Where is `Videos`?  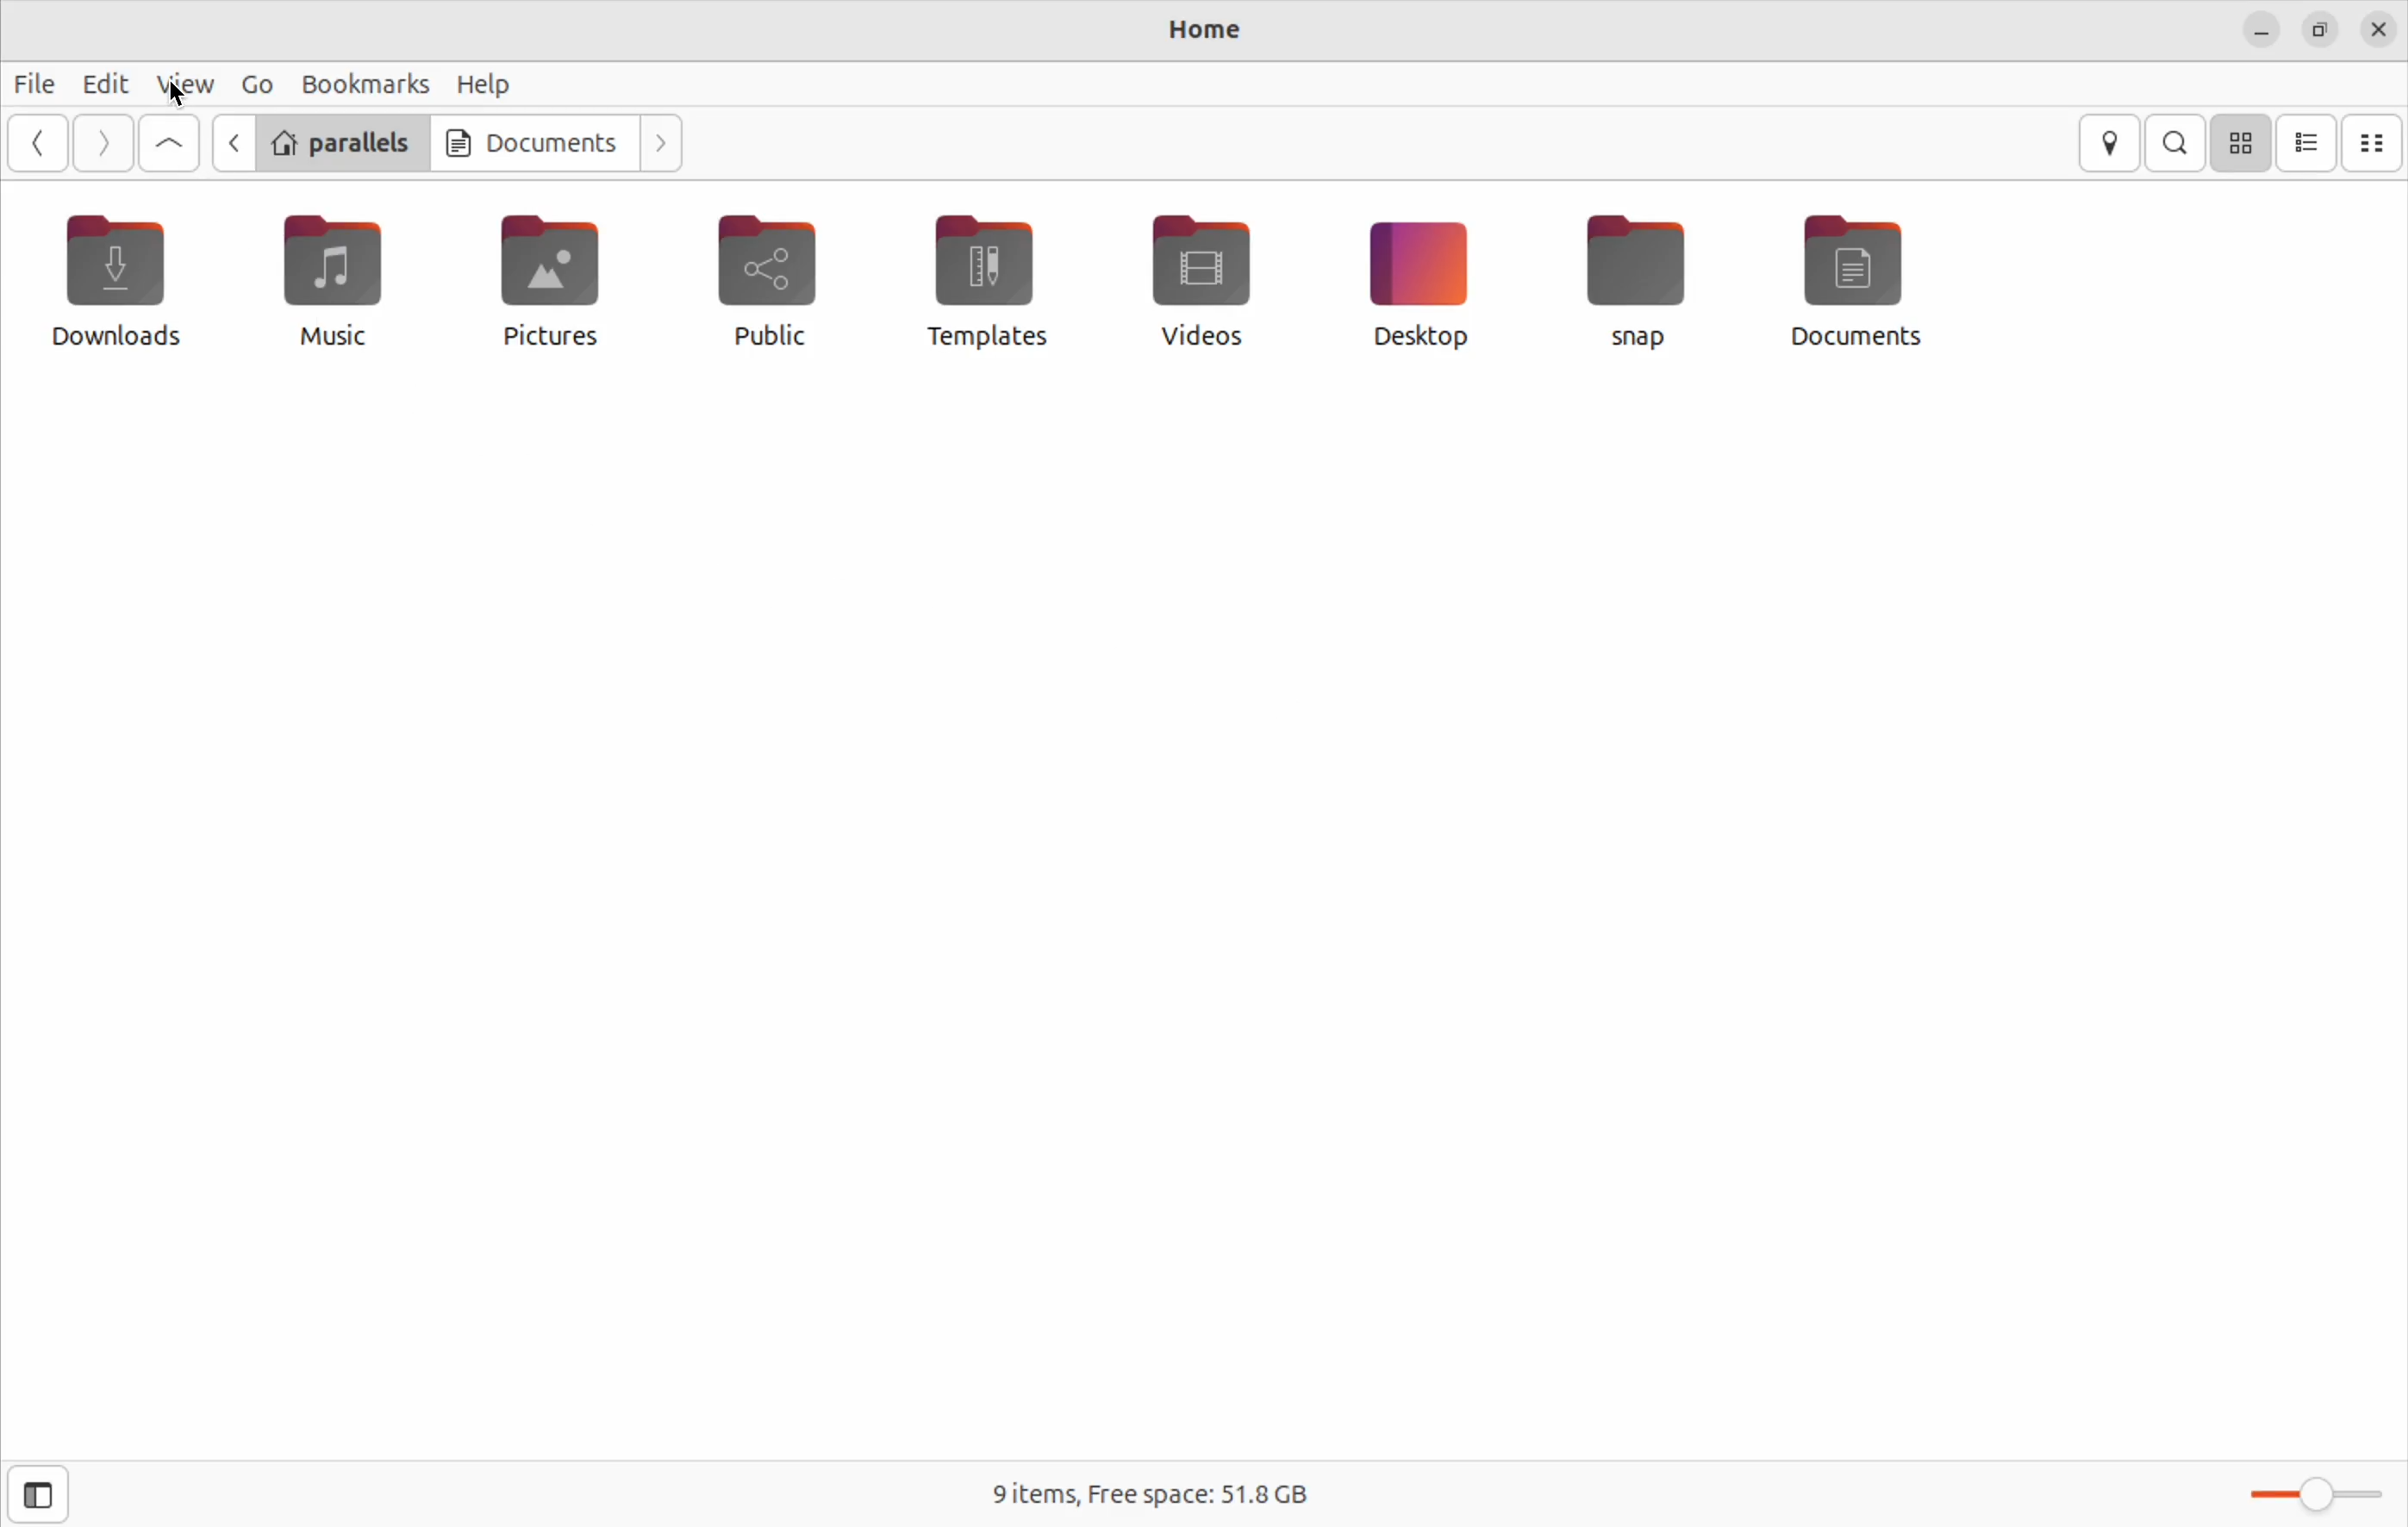
Videos is located at coordinates (1197, 276).